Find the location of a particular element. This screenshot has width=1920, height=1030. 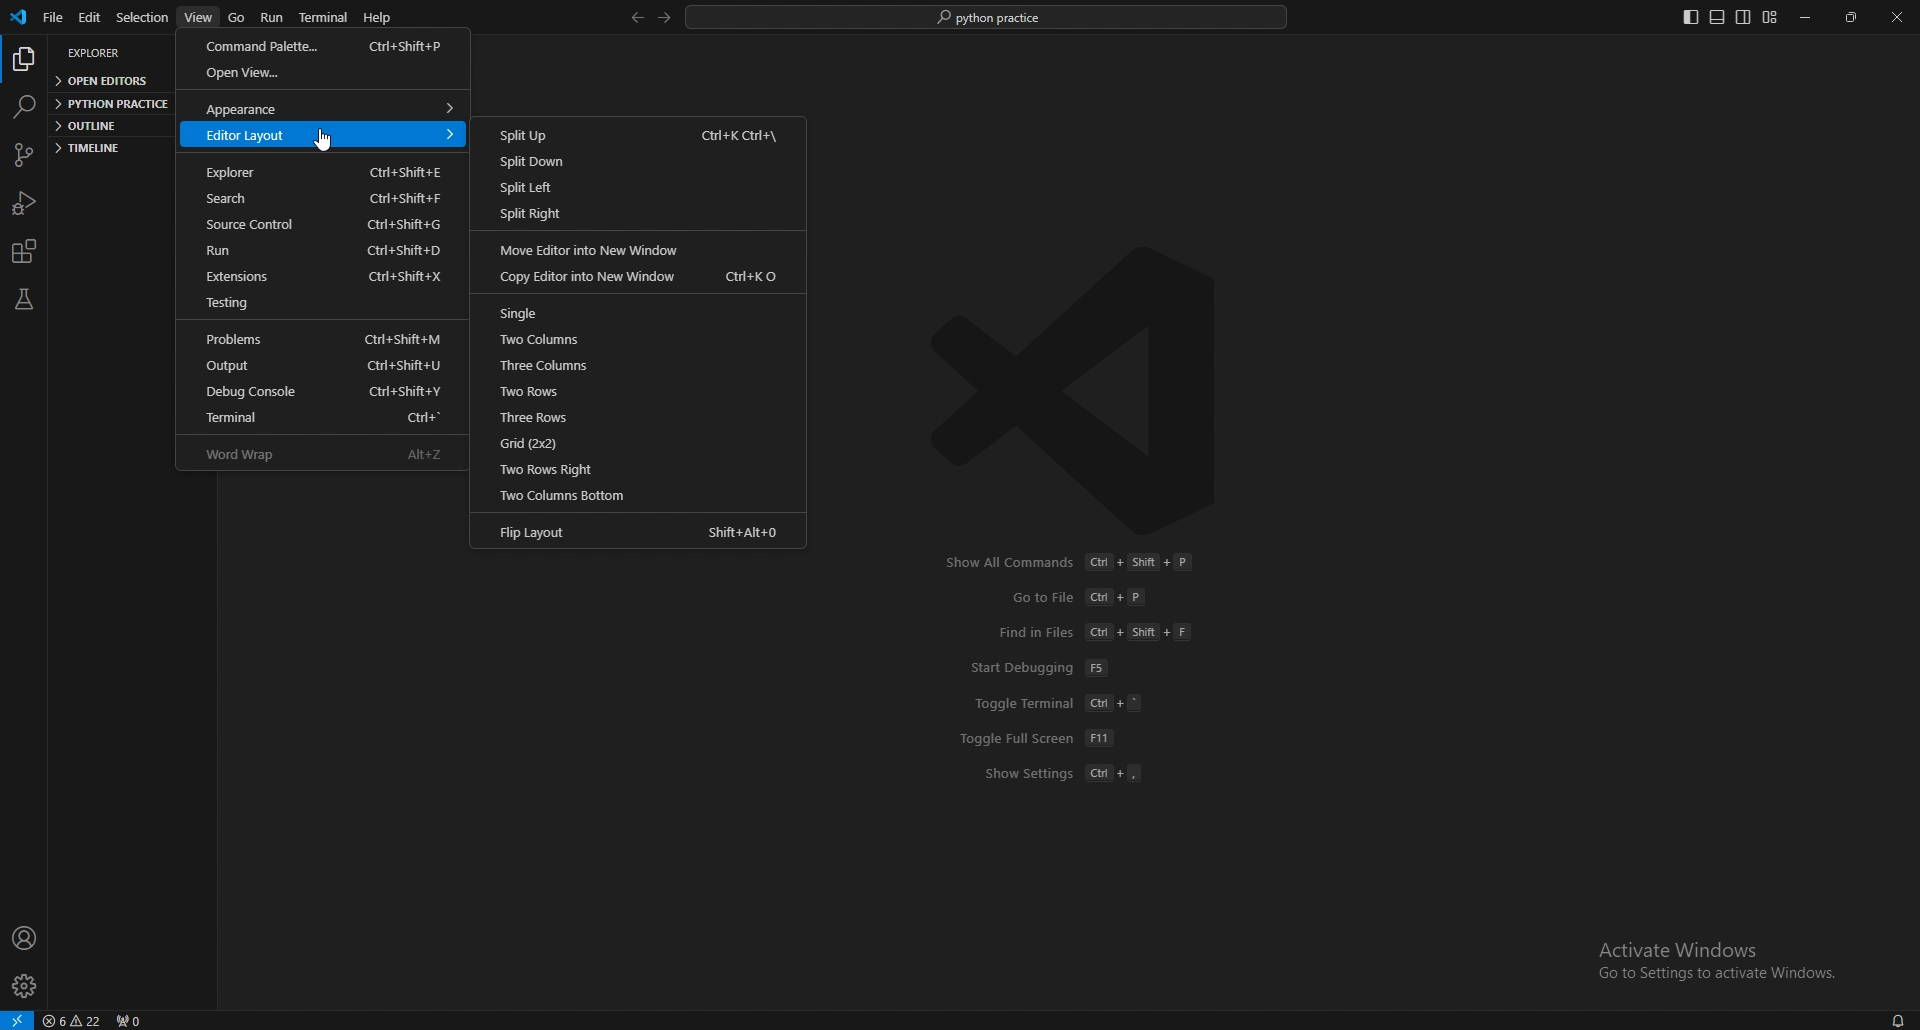

view is located at coordinates (199, 17).